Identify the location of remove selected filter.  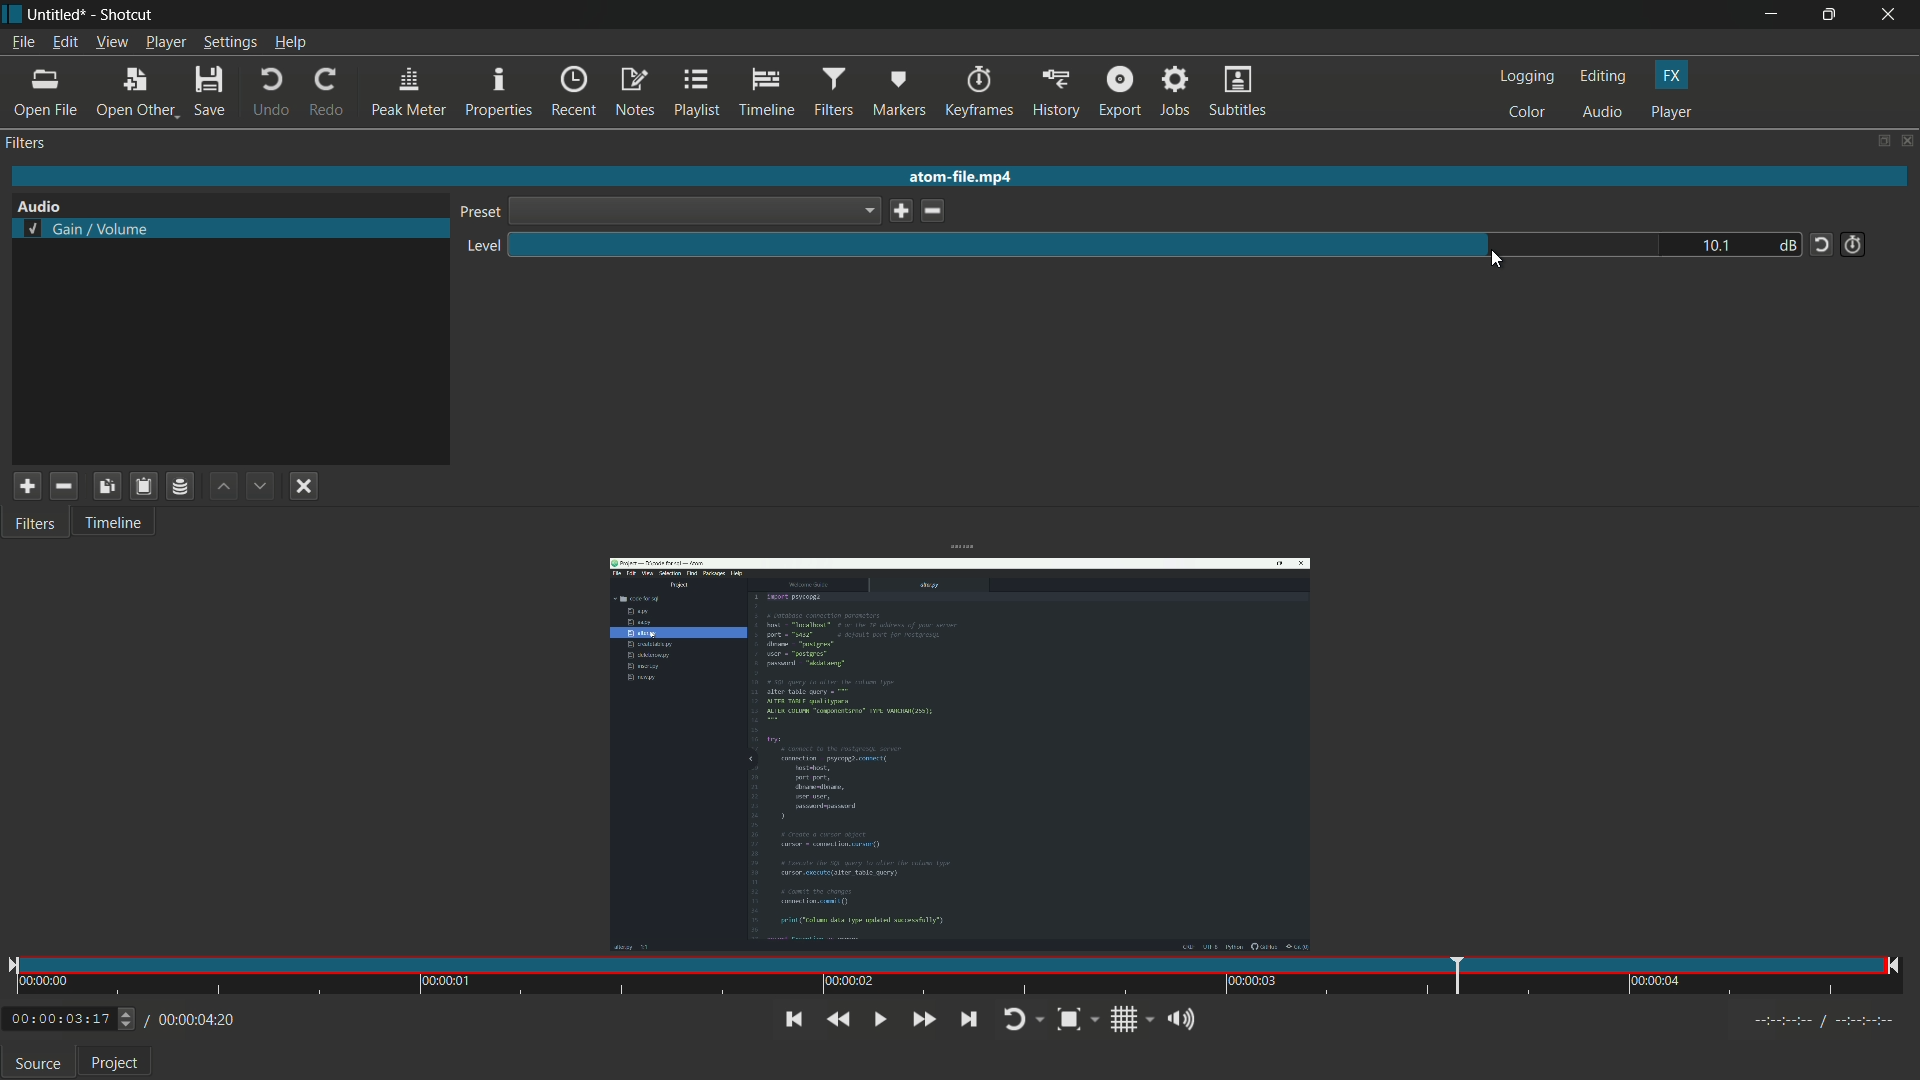
(64, 487).